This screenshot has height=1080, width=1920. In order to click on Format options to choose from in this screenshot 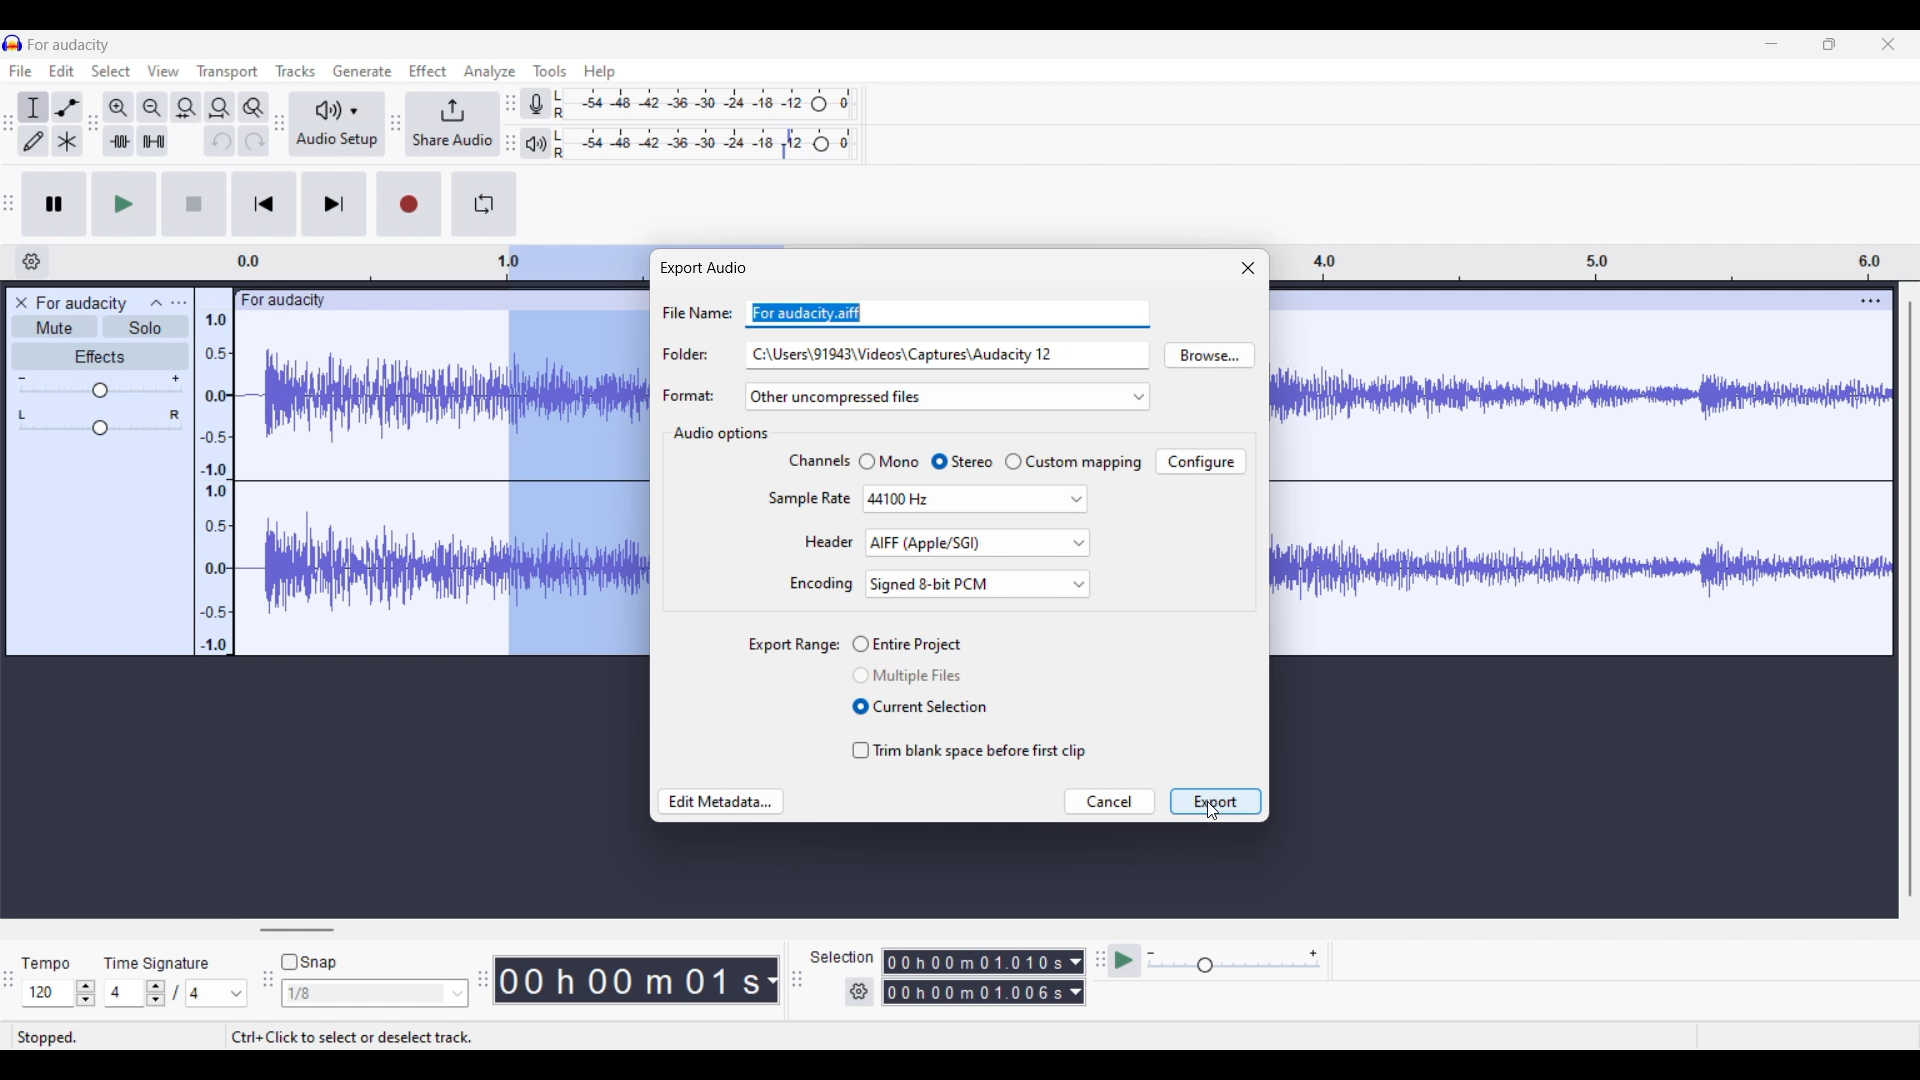, I will do `click(947, 396)`.